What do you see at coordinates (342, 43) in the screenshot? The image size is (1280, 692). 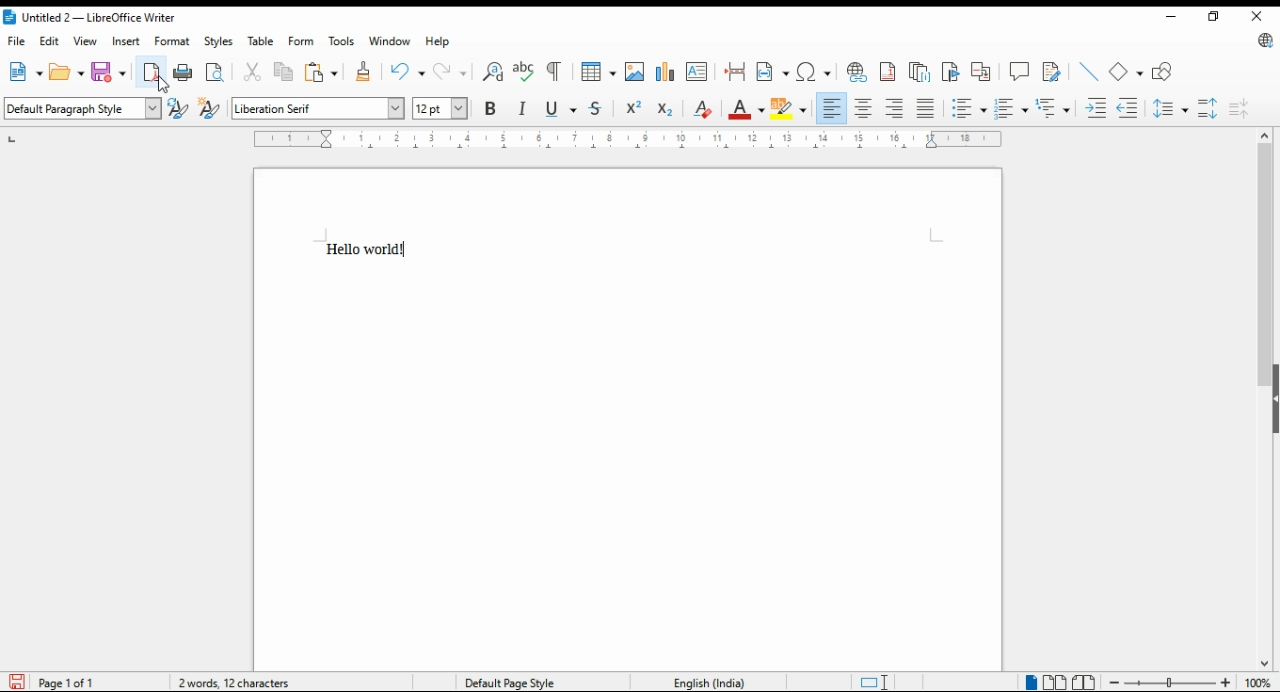 I see `tools` at bounding box center [342, 43].